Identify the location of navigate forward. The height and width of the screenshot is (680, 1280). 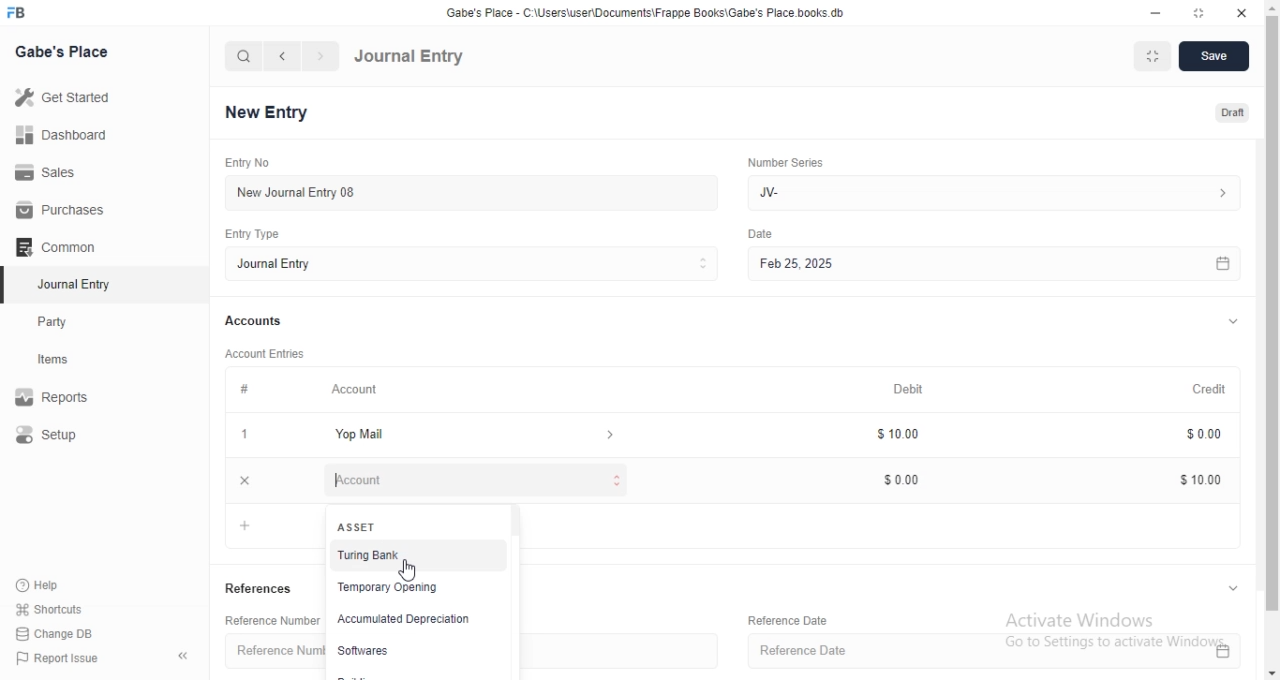
(321, 56).